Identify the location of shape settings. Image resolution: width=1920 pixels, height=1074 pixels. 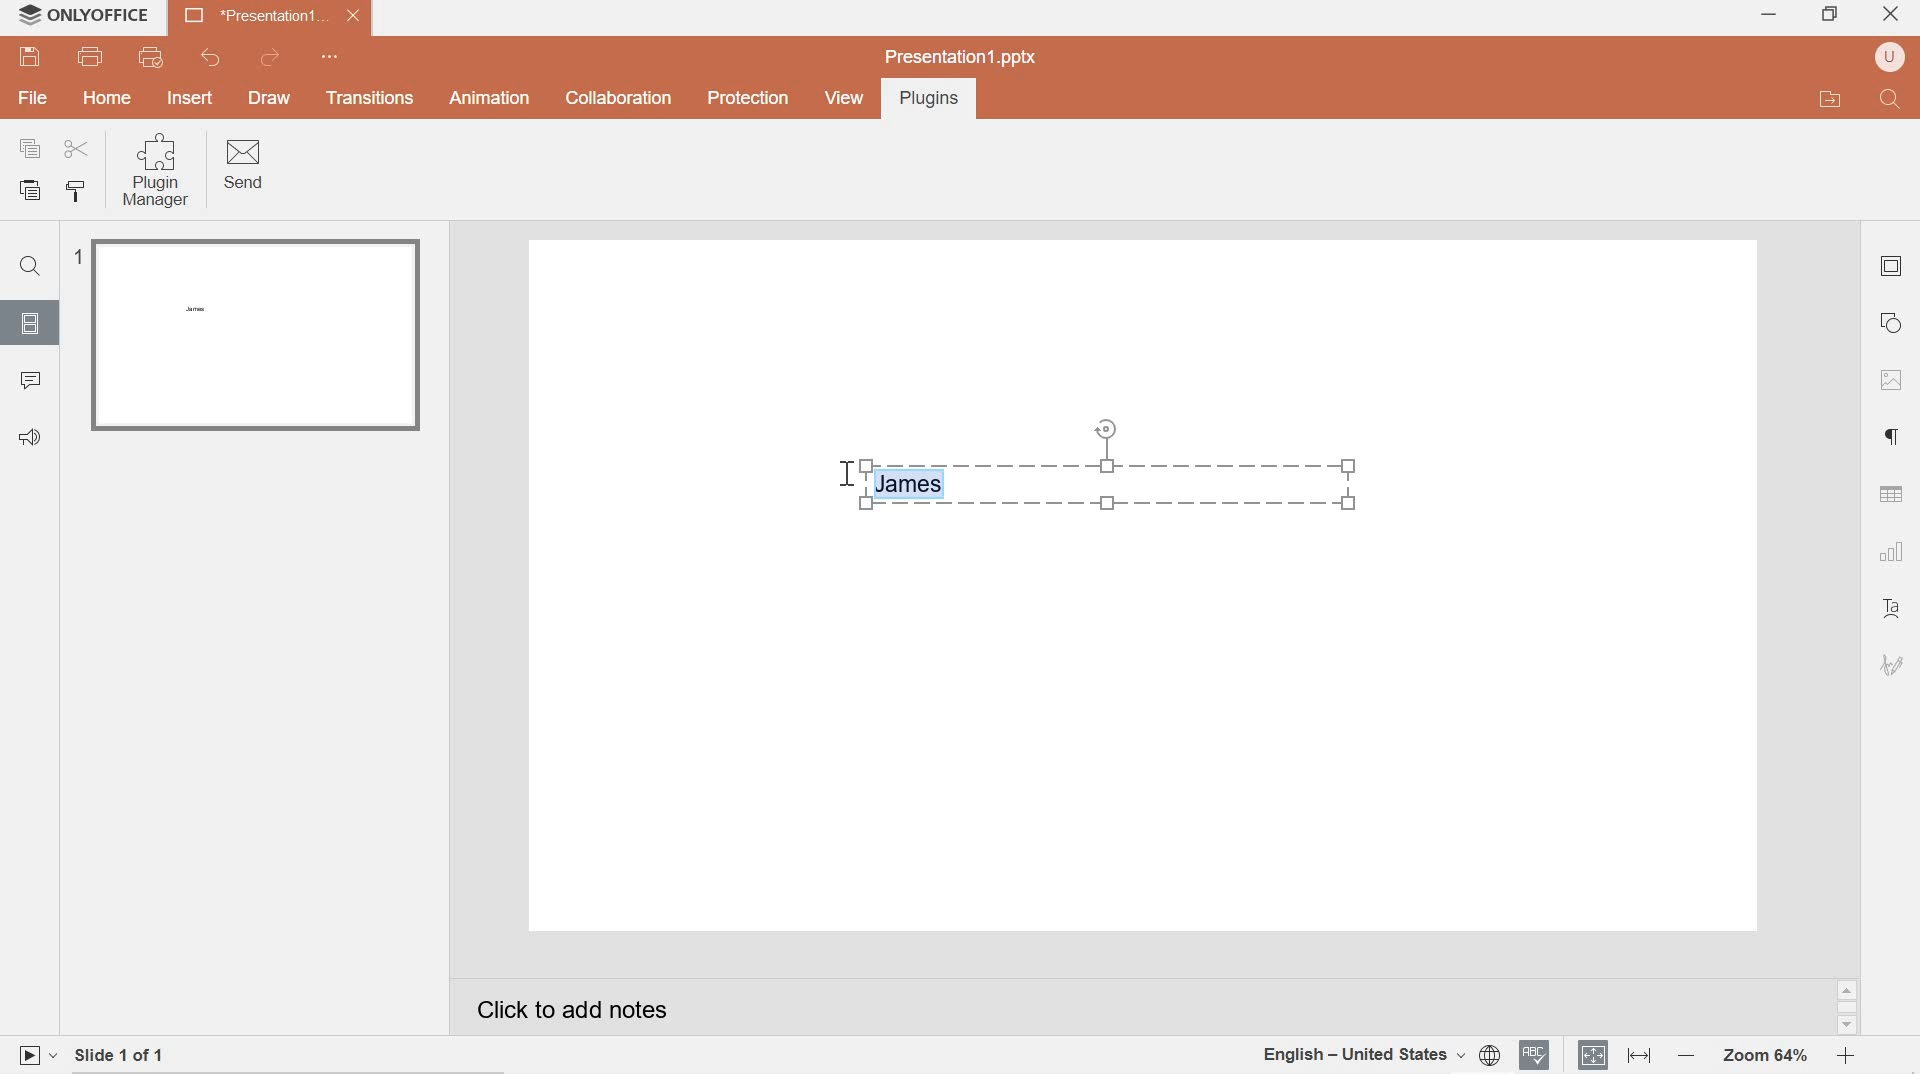
(1894, 322).